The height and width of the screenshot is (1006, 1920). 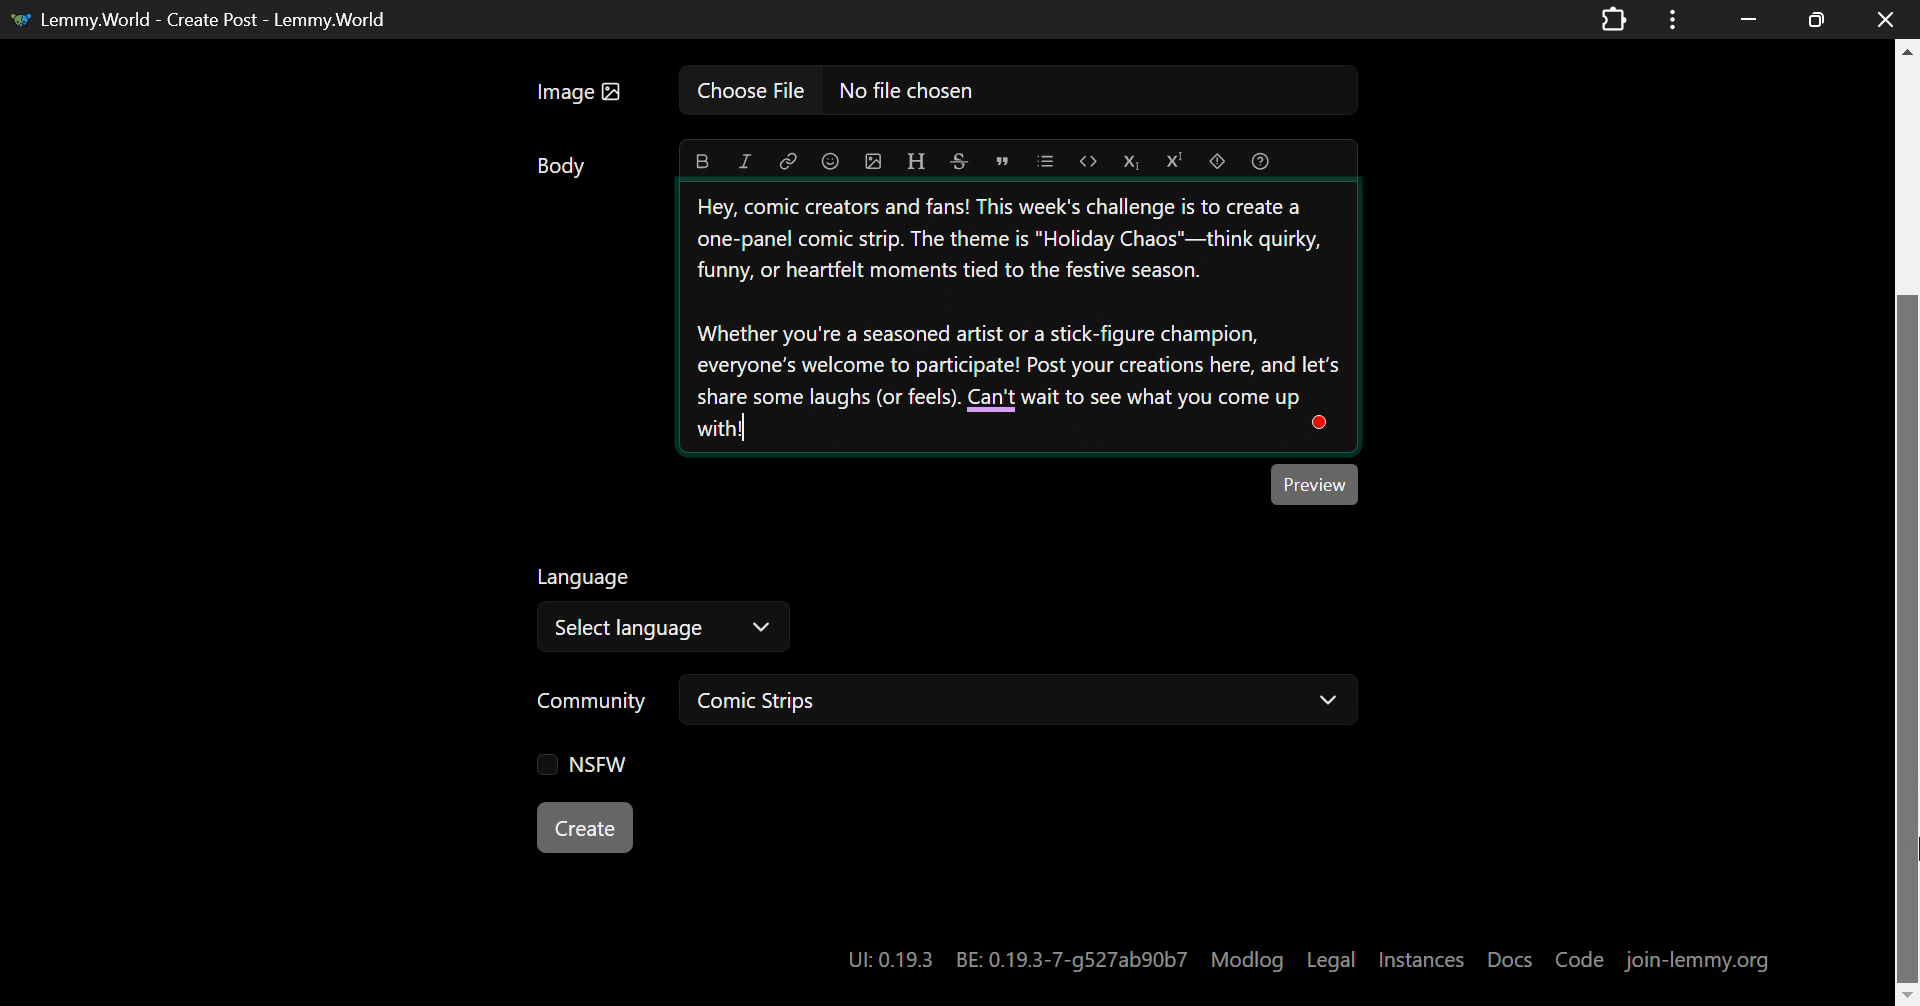 I want to click on Body, so click(x=563, y=170).